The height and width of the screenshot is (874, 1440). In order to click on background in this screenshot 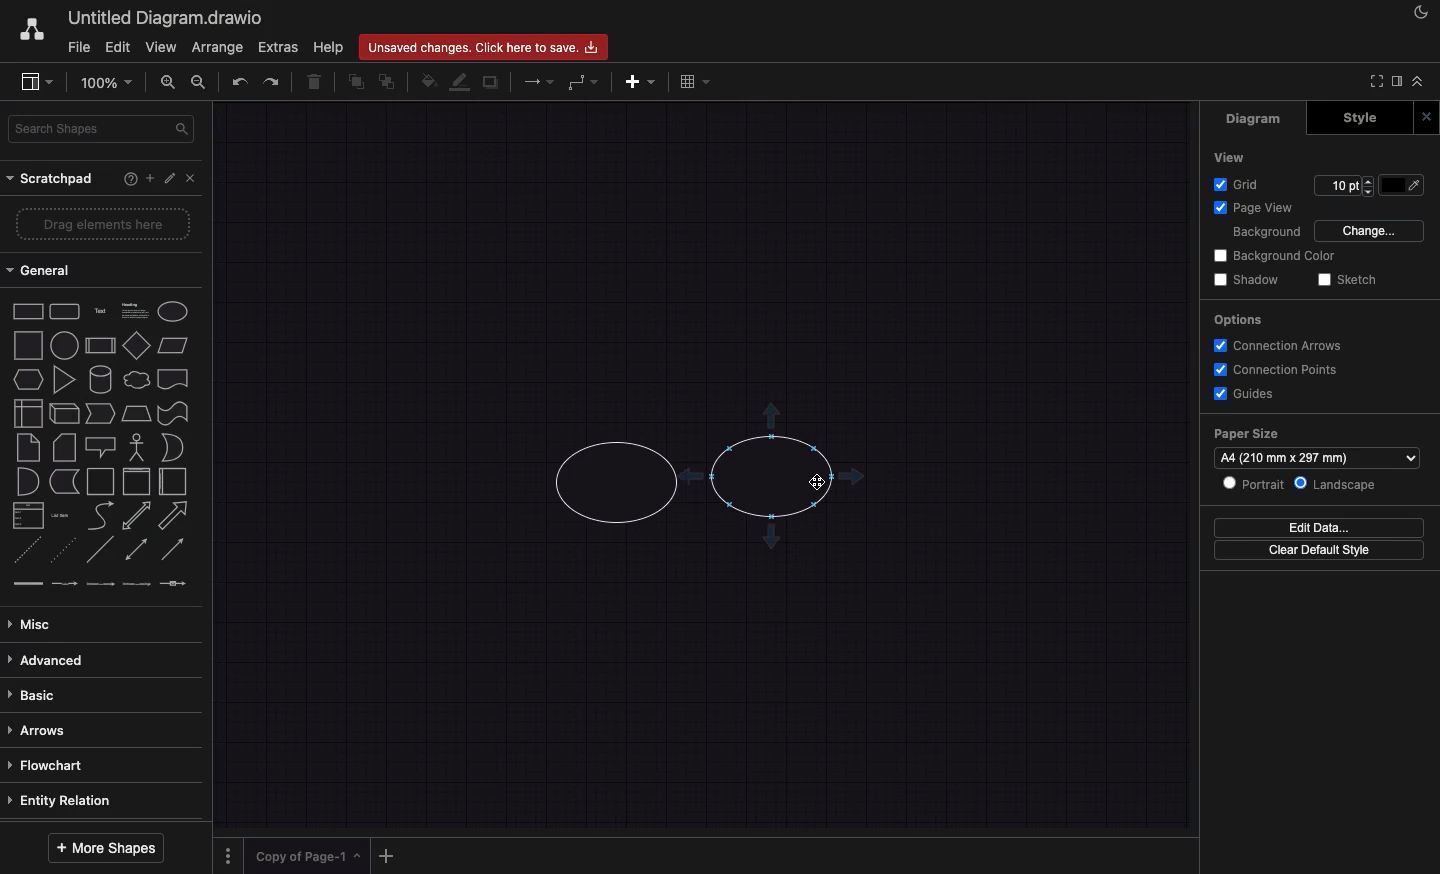, I will do `click(1267, 234)`.